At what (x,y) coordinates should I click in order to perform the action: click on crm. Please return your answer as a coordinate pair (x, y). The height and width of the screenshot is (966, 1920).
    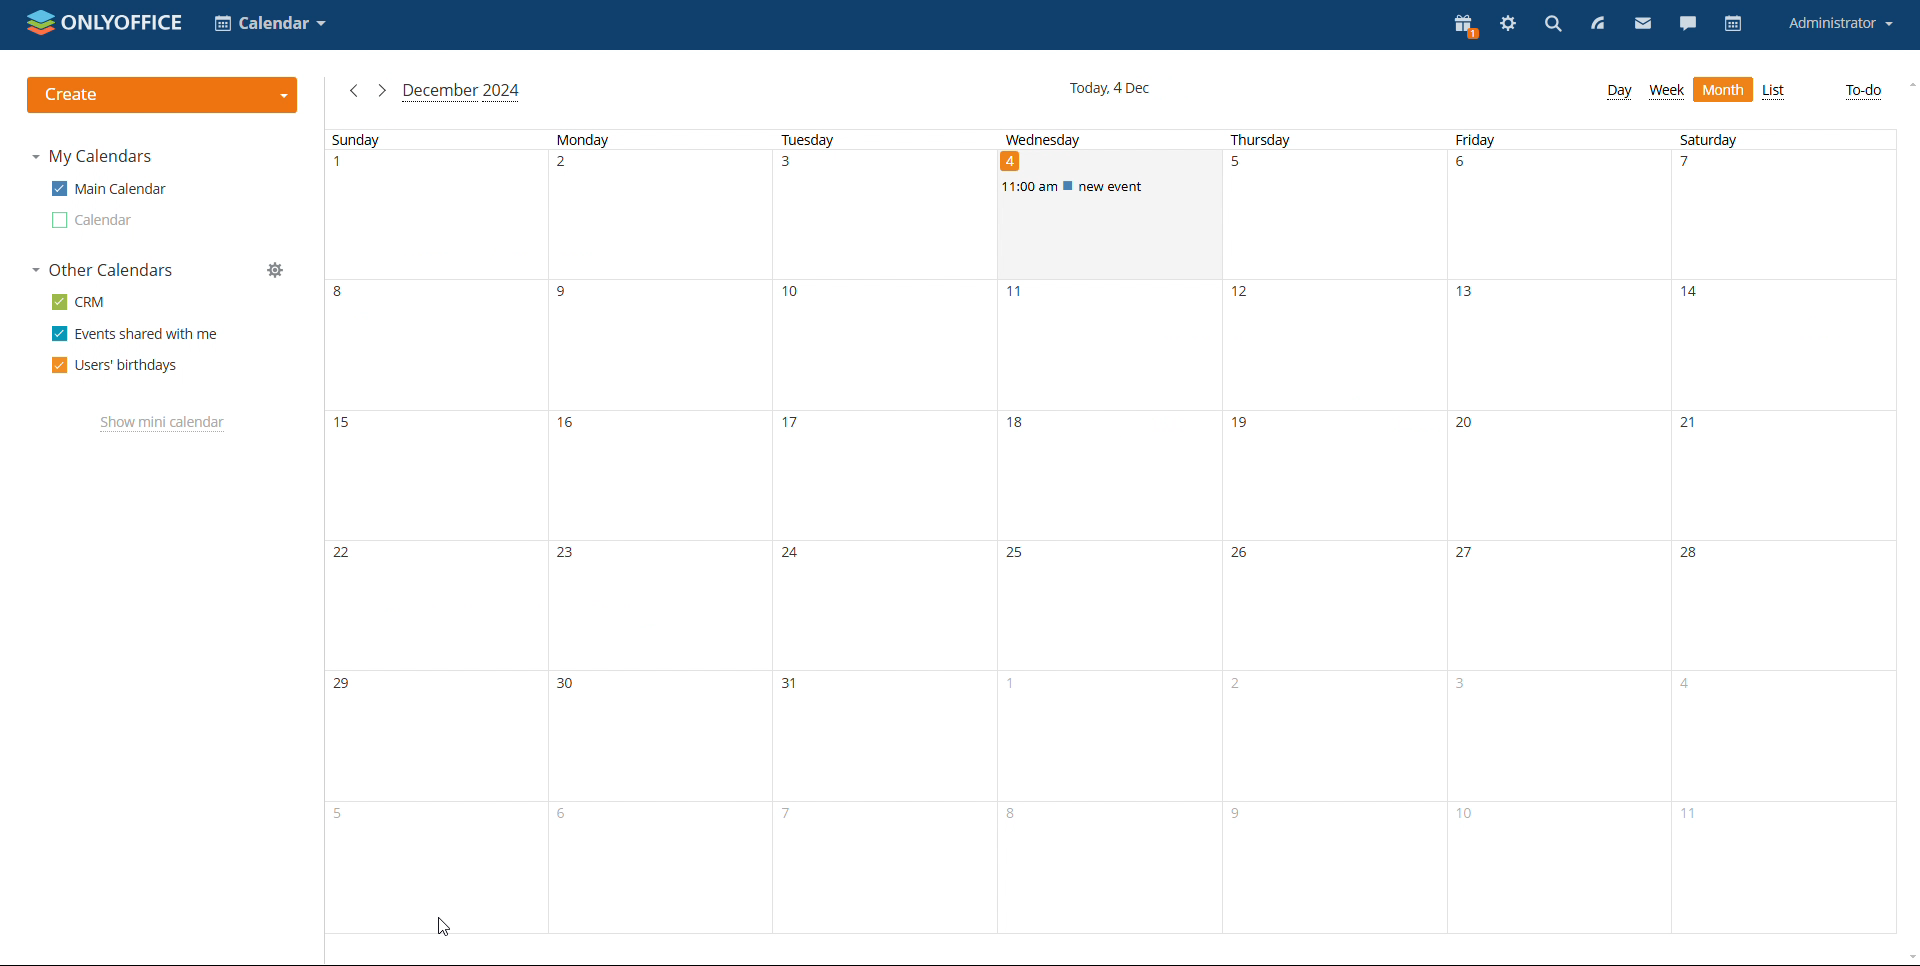
    Looking at the image, I should click on (79, 301).